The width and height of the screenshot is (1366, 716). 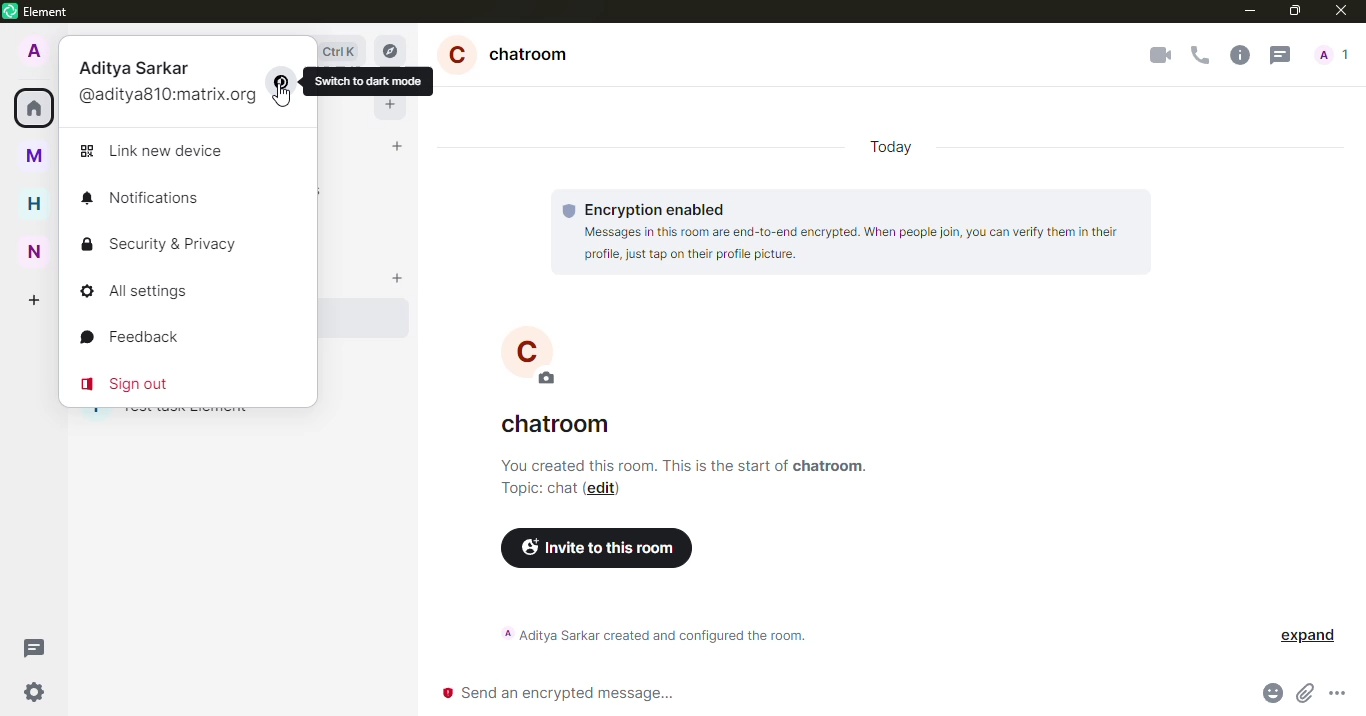 I want to click on new, so click(x=34, y=250).